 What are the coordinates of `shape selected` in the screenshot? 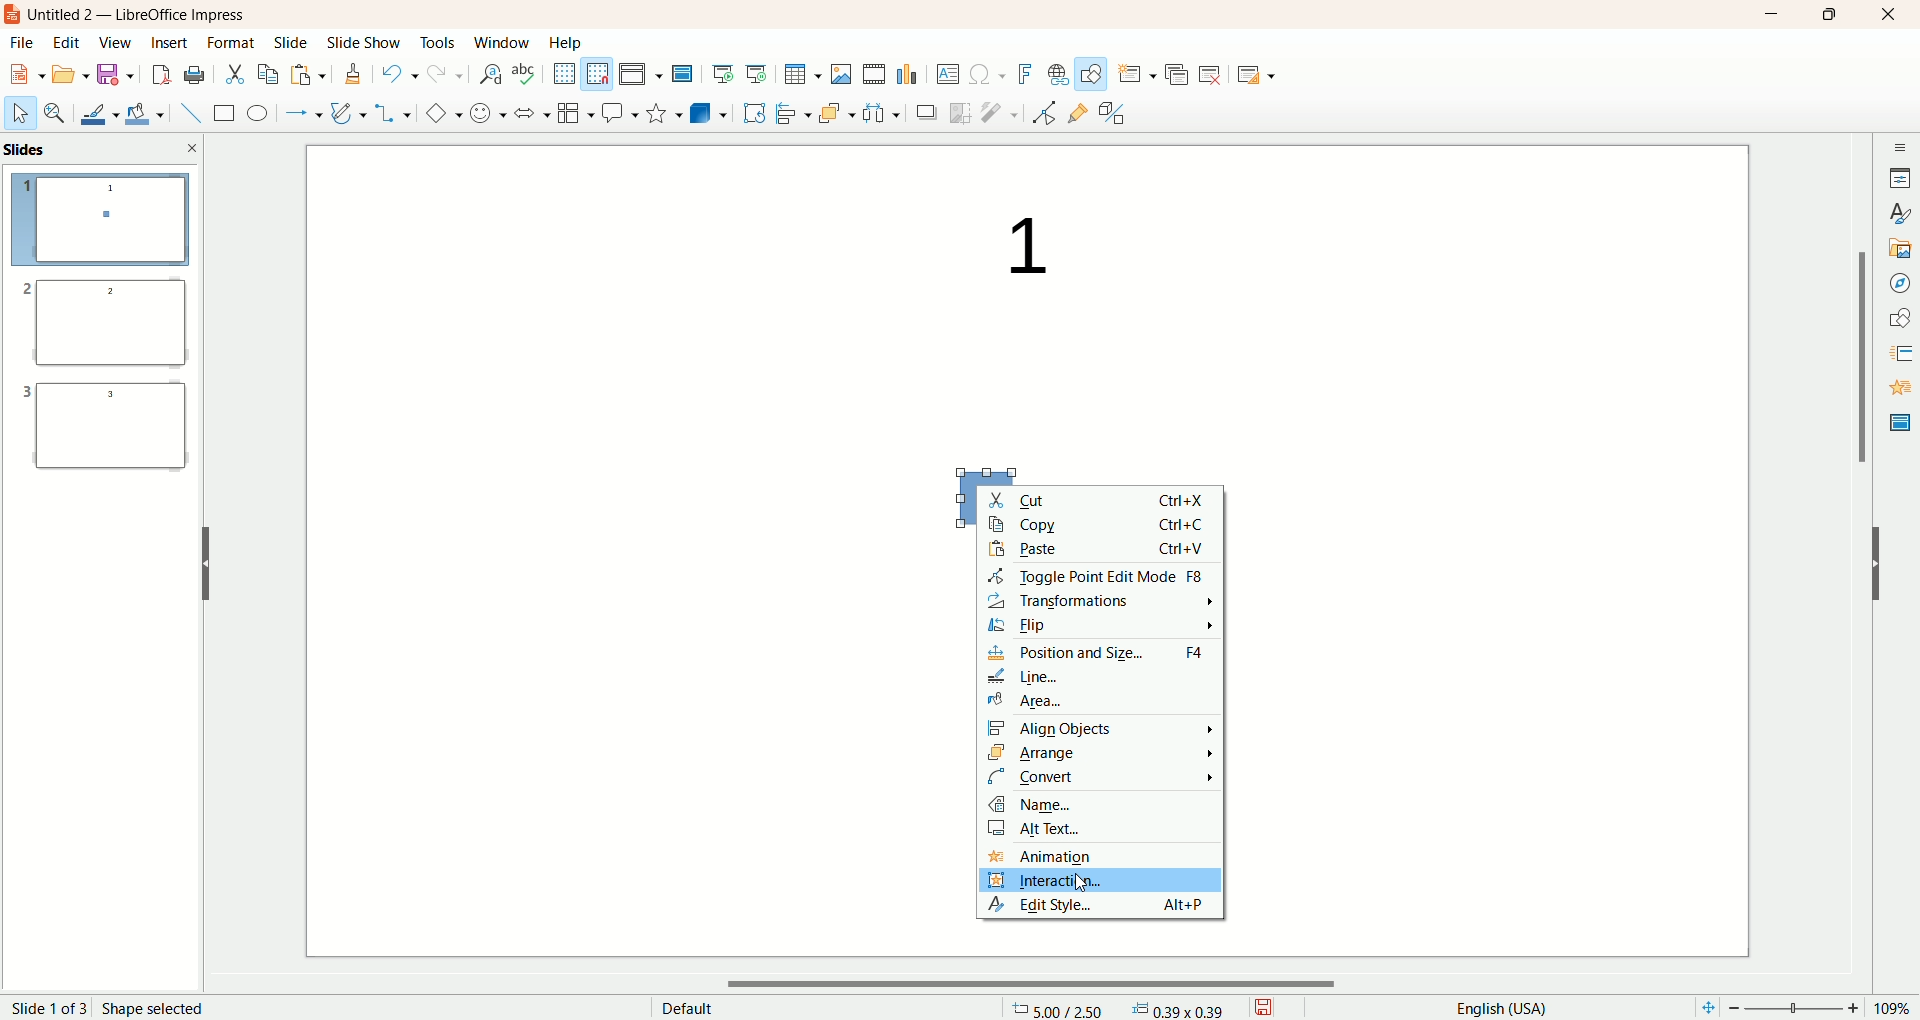 It's located at (158, 1006).